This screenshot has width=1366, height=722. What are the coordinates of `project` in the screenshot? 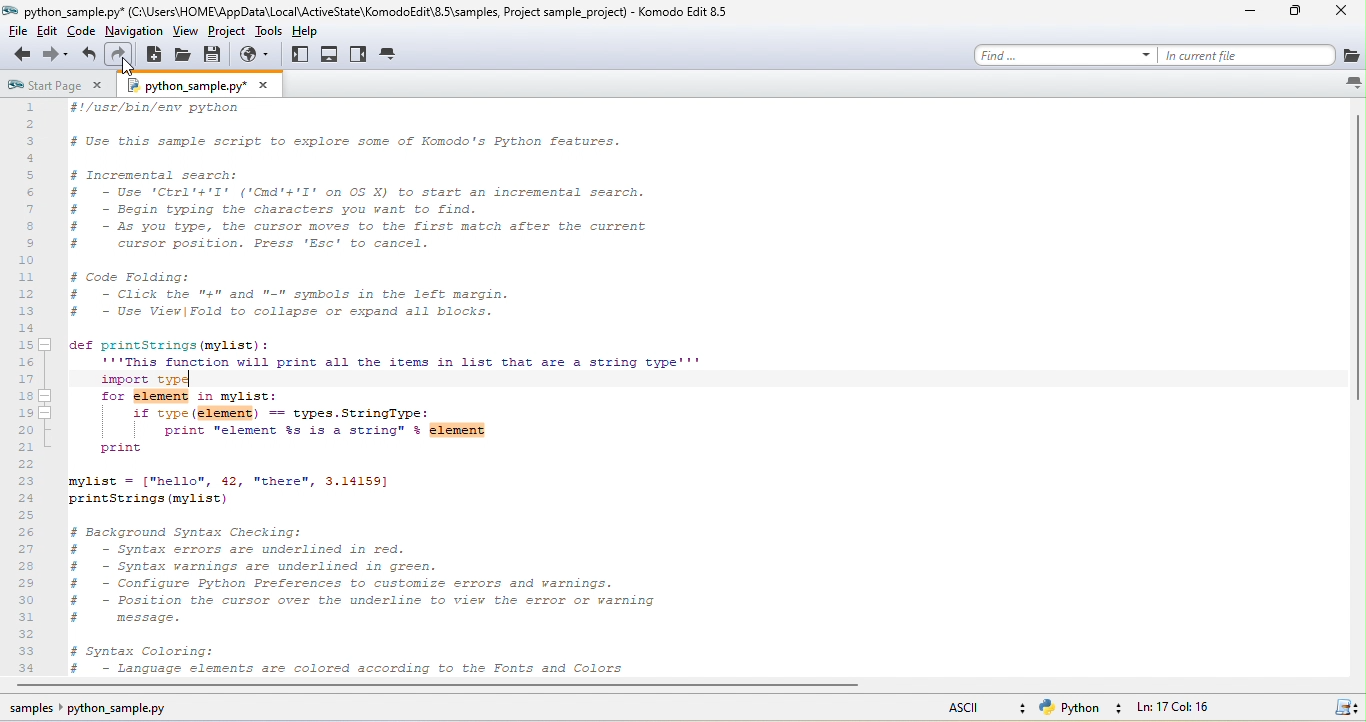 It's located at (225, 32).